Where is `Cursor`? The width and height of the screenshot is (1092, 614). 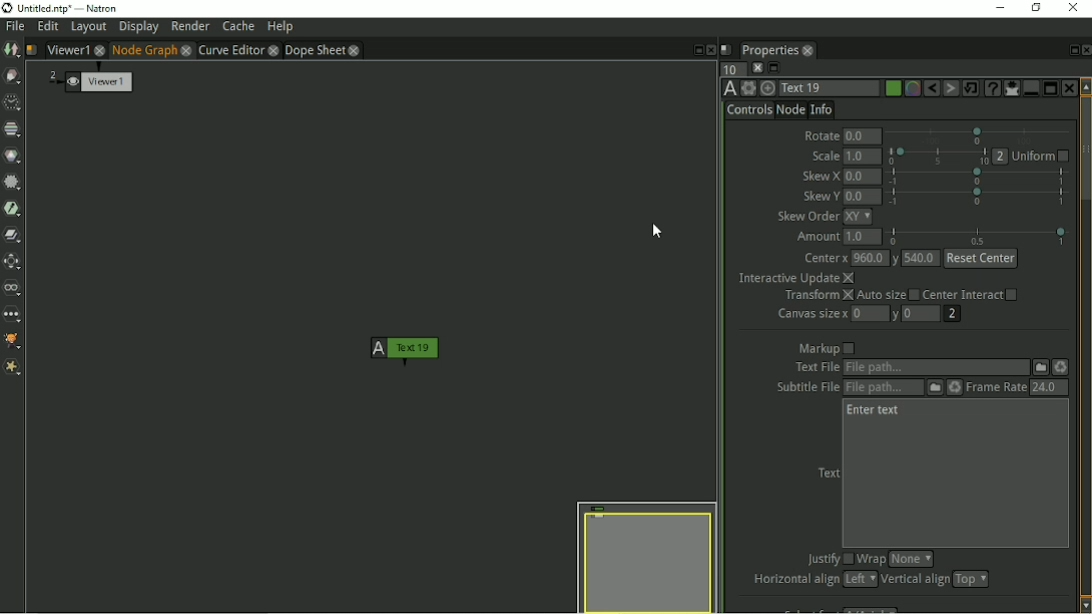
Cursor is located at coordinates (650, 225).